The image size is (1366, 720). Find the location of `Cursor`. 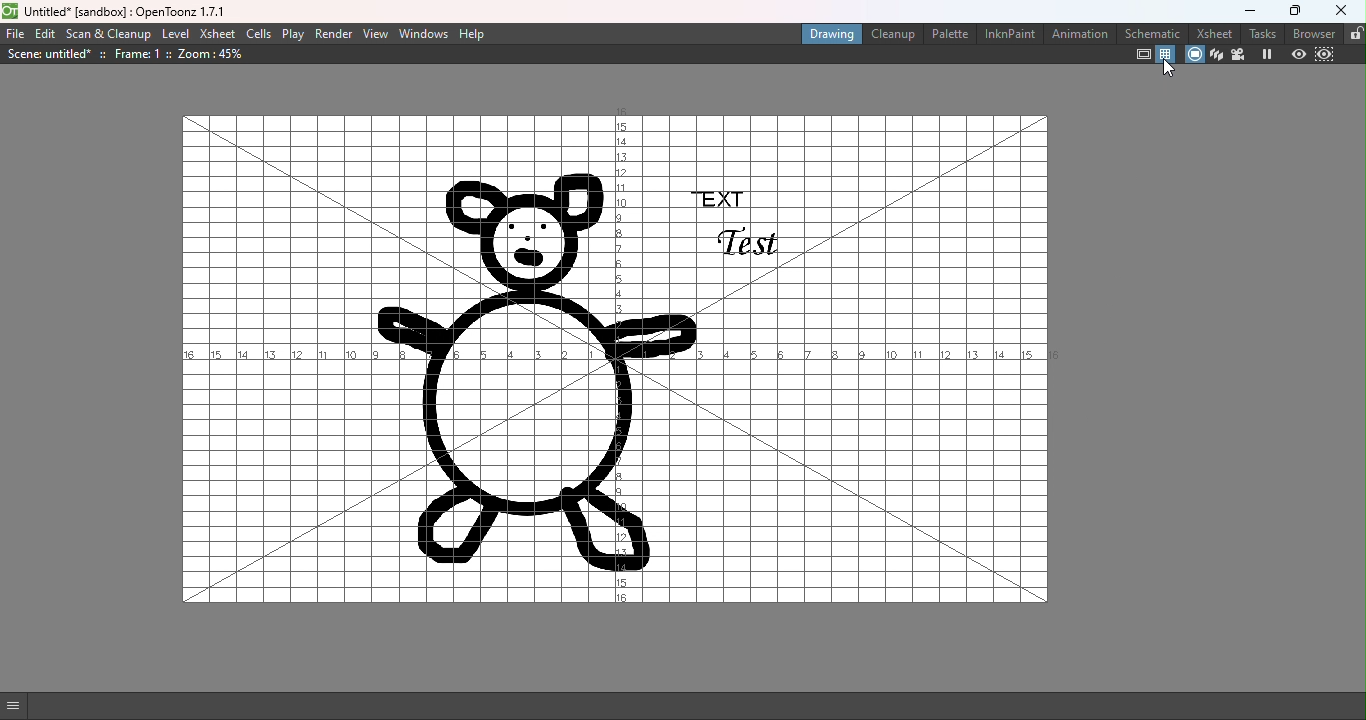

Cursor is located at coordinates (1167, 72).